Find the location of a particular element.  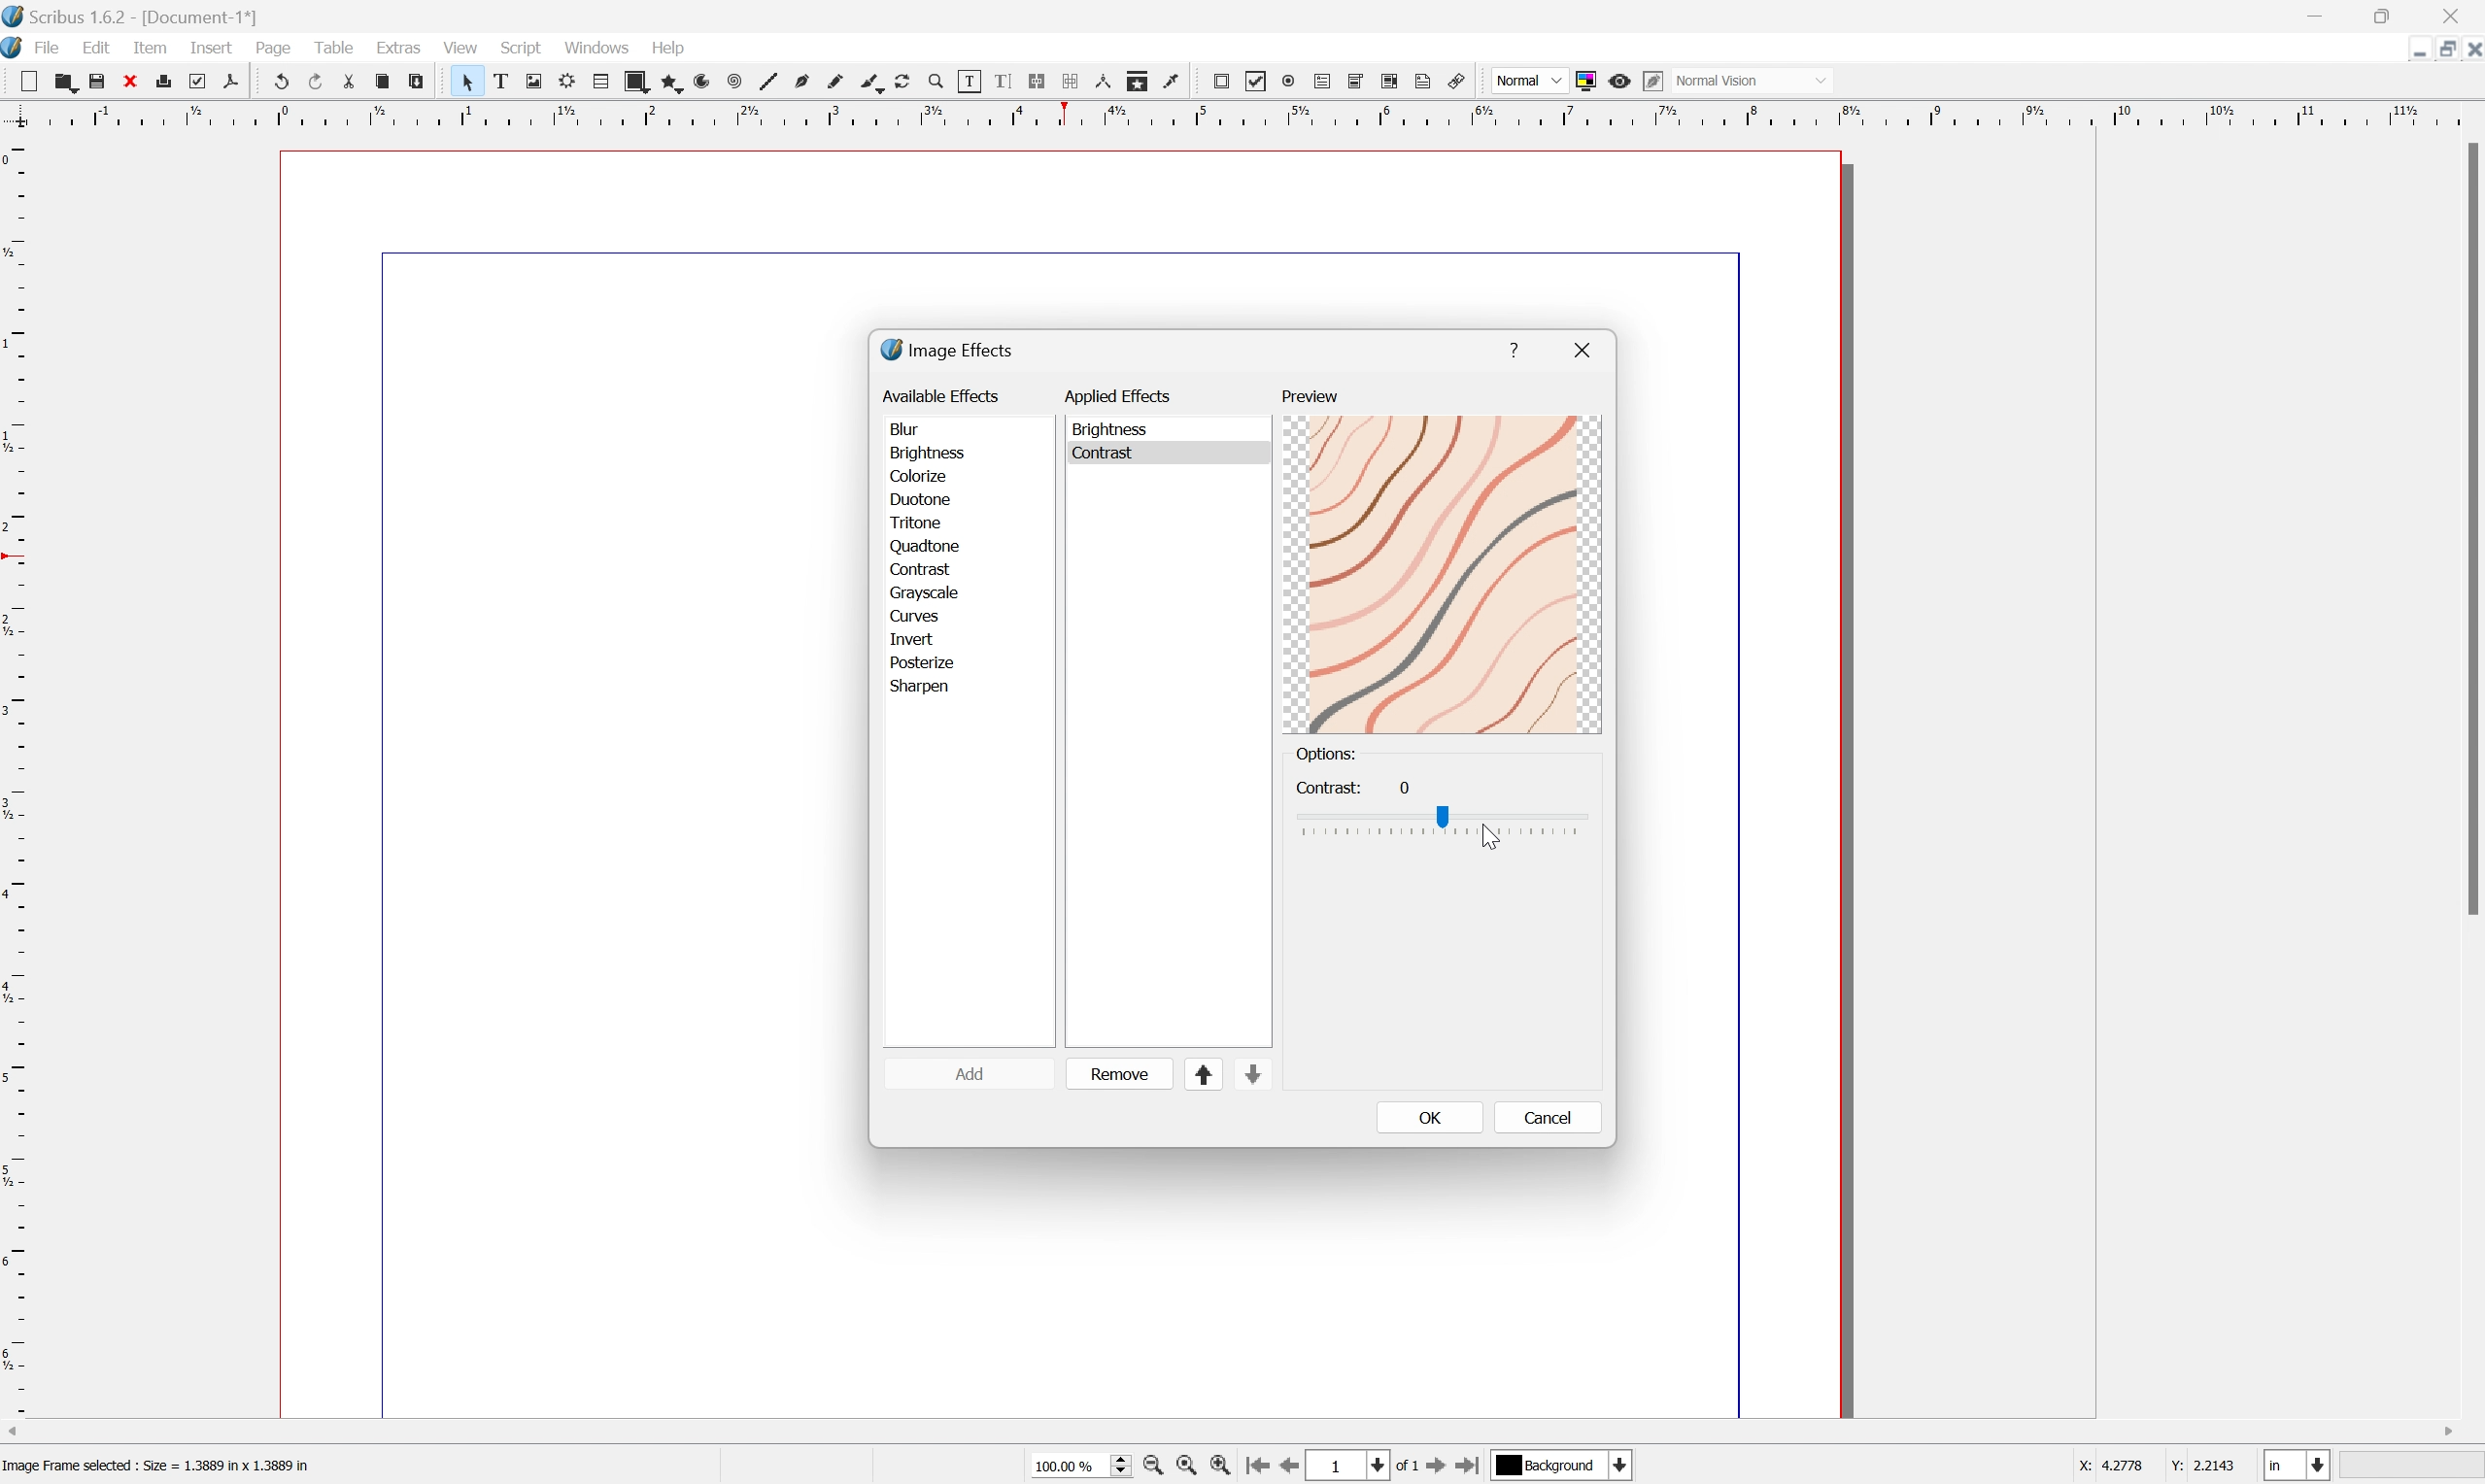

duotone is located at coordinates (920, 499).